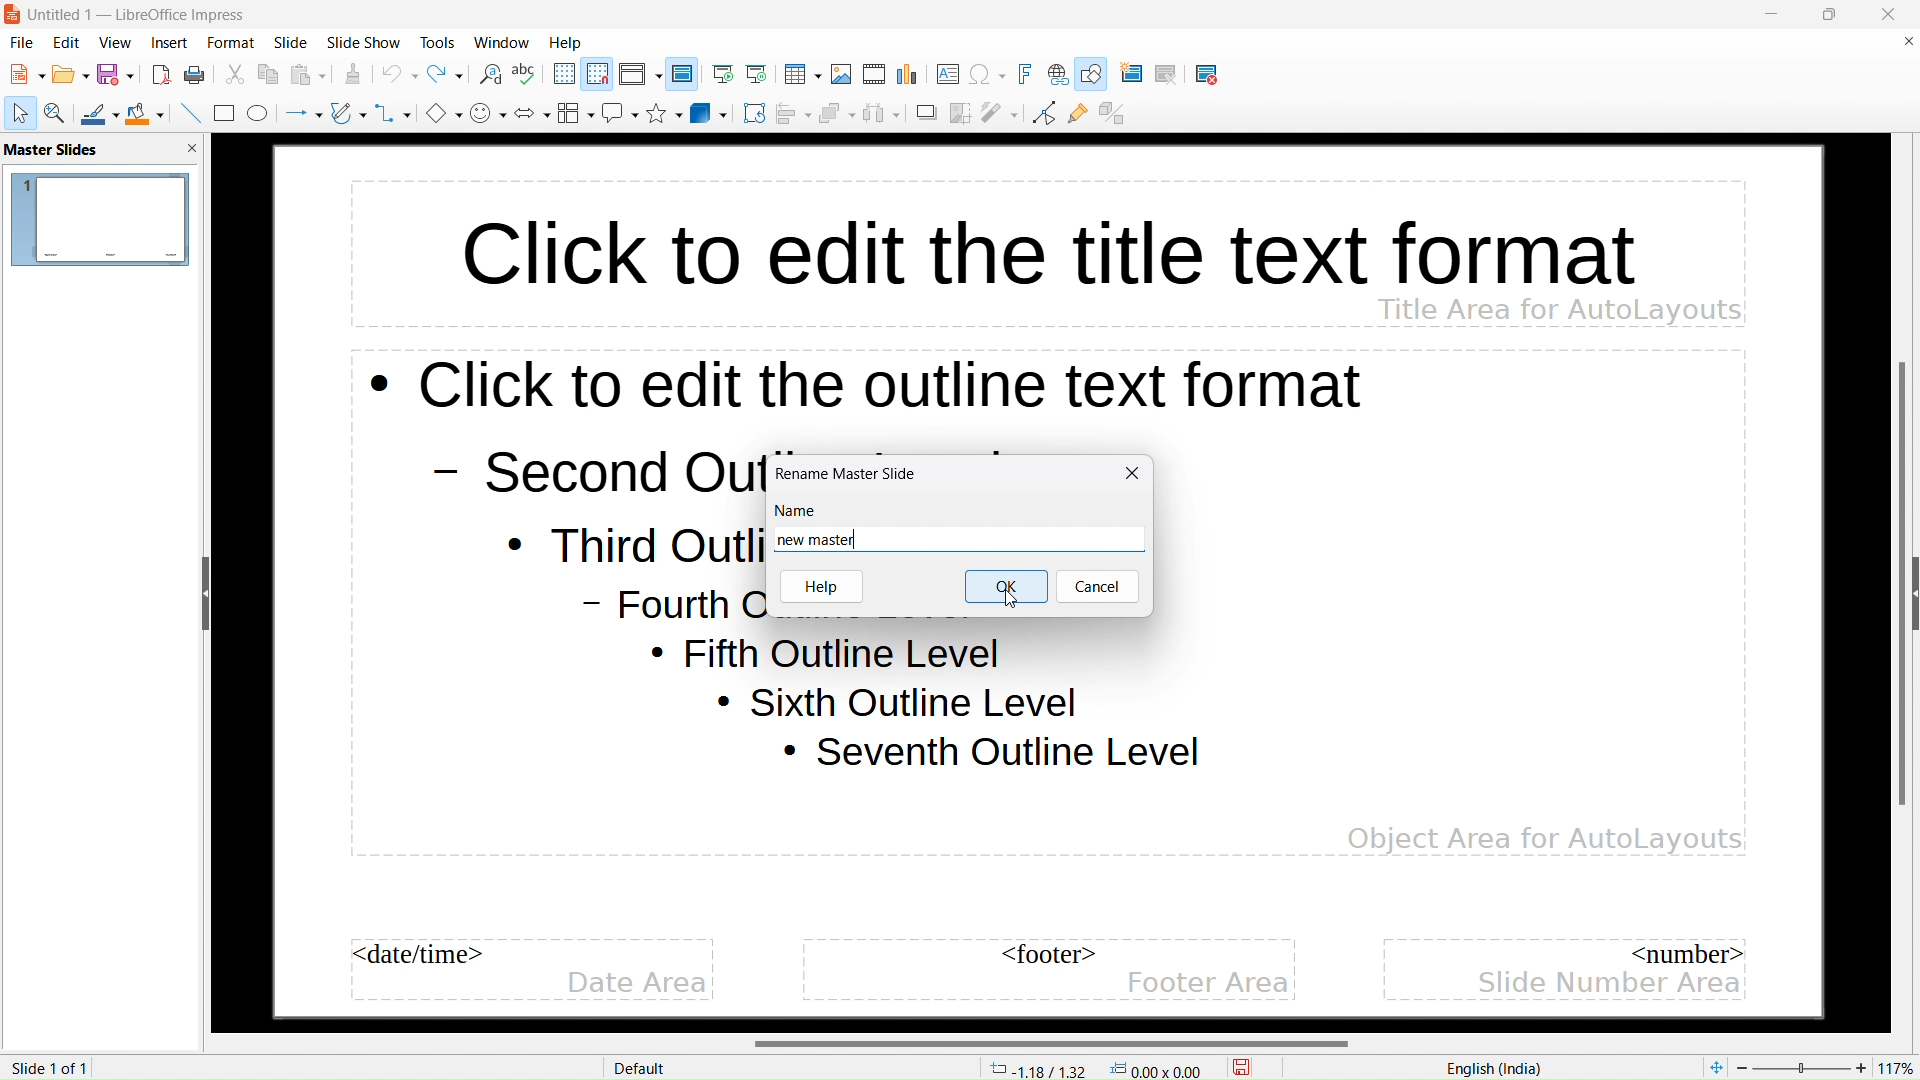  I want to click on Fifth outline level, so click(832, 654).